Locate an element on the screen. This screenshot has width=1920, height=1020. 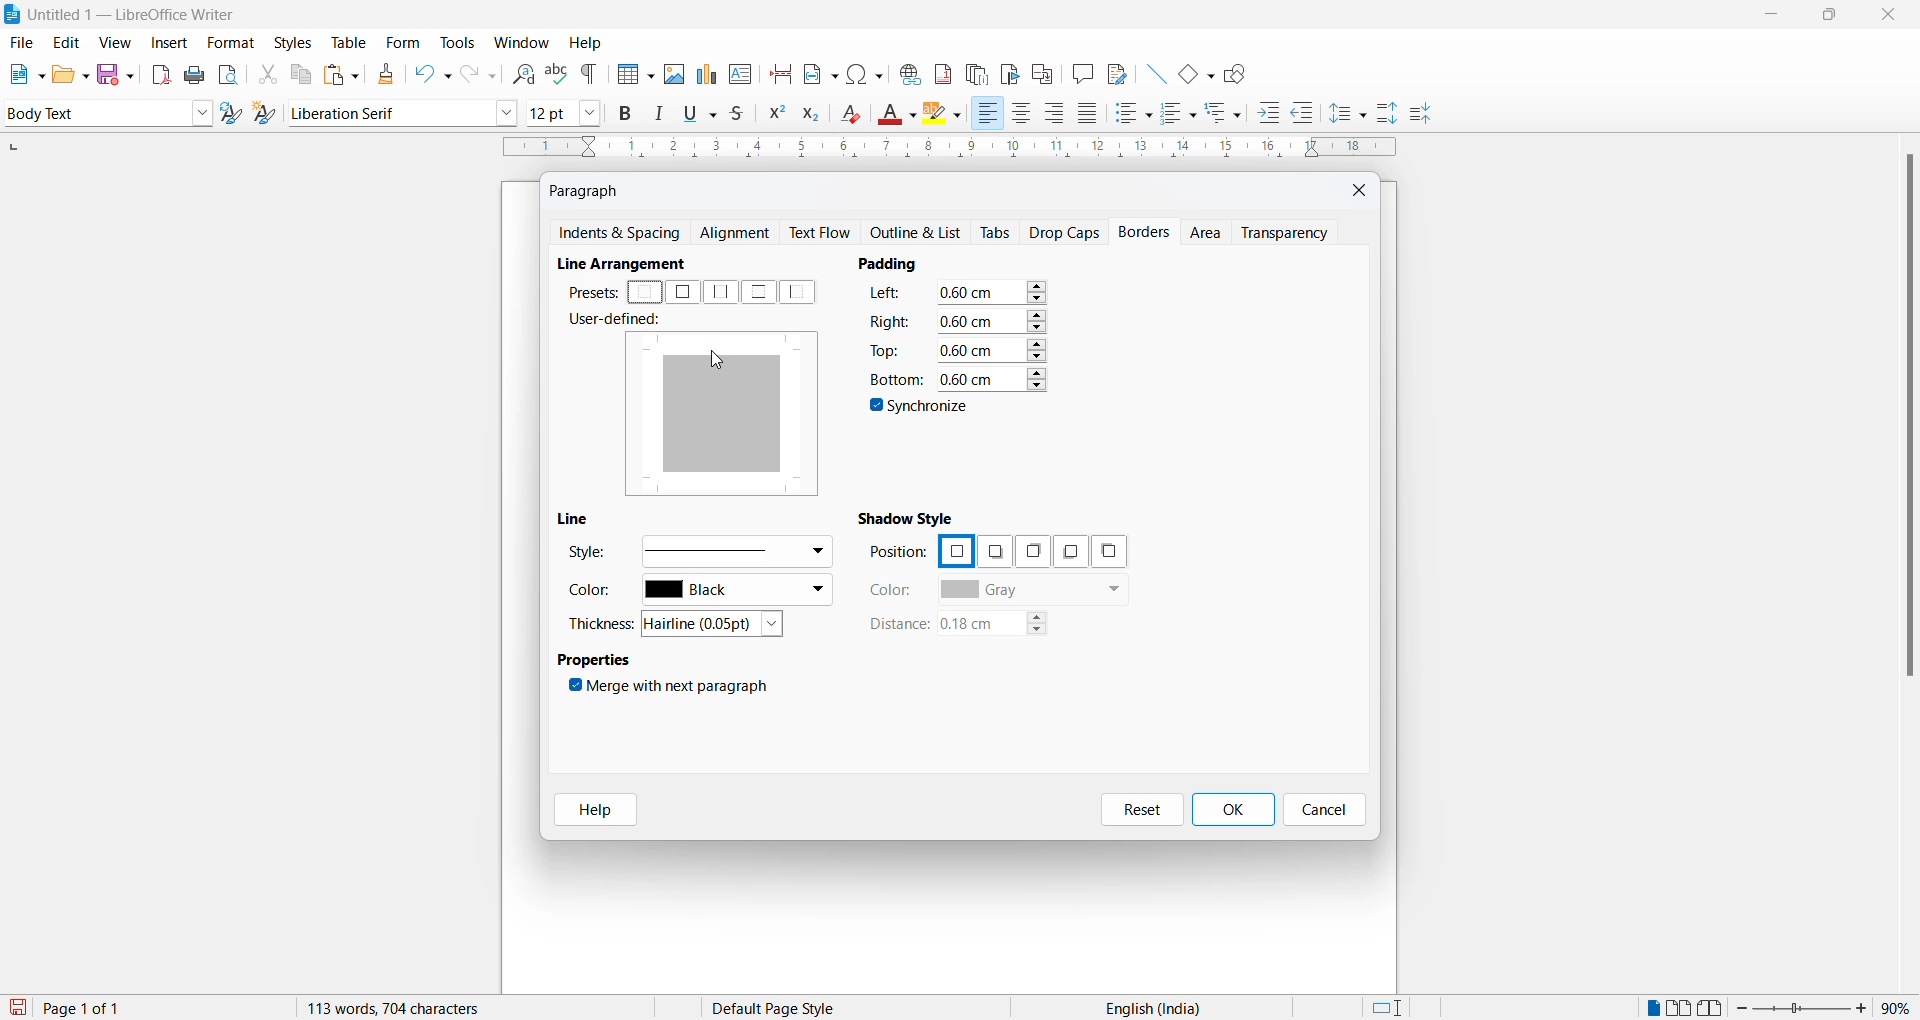
merge next paragraph is located at coordinates (673, 689).